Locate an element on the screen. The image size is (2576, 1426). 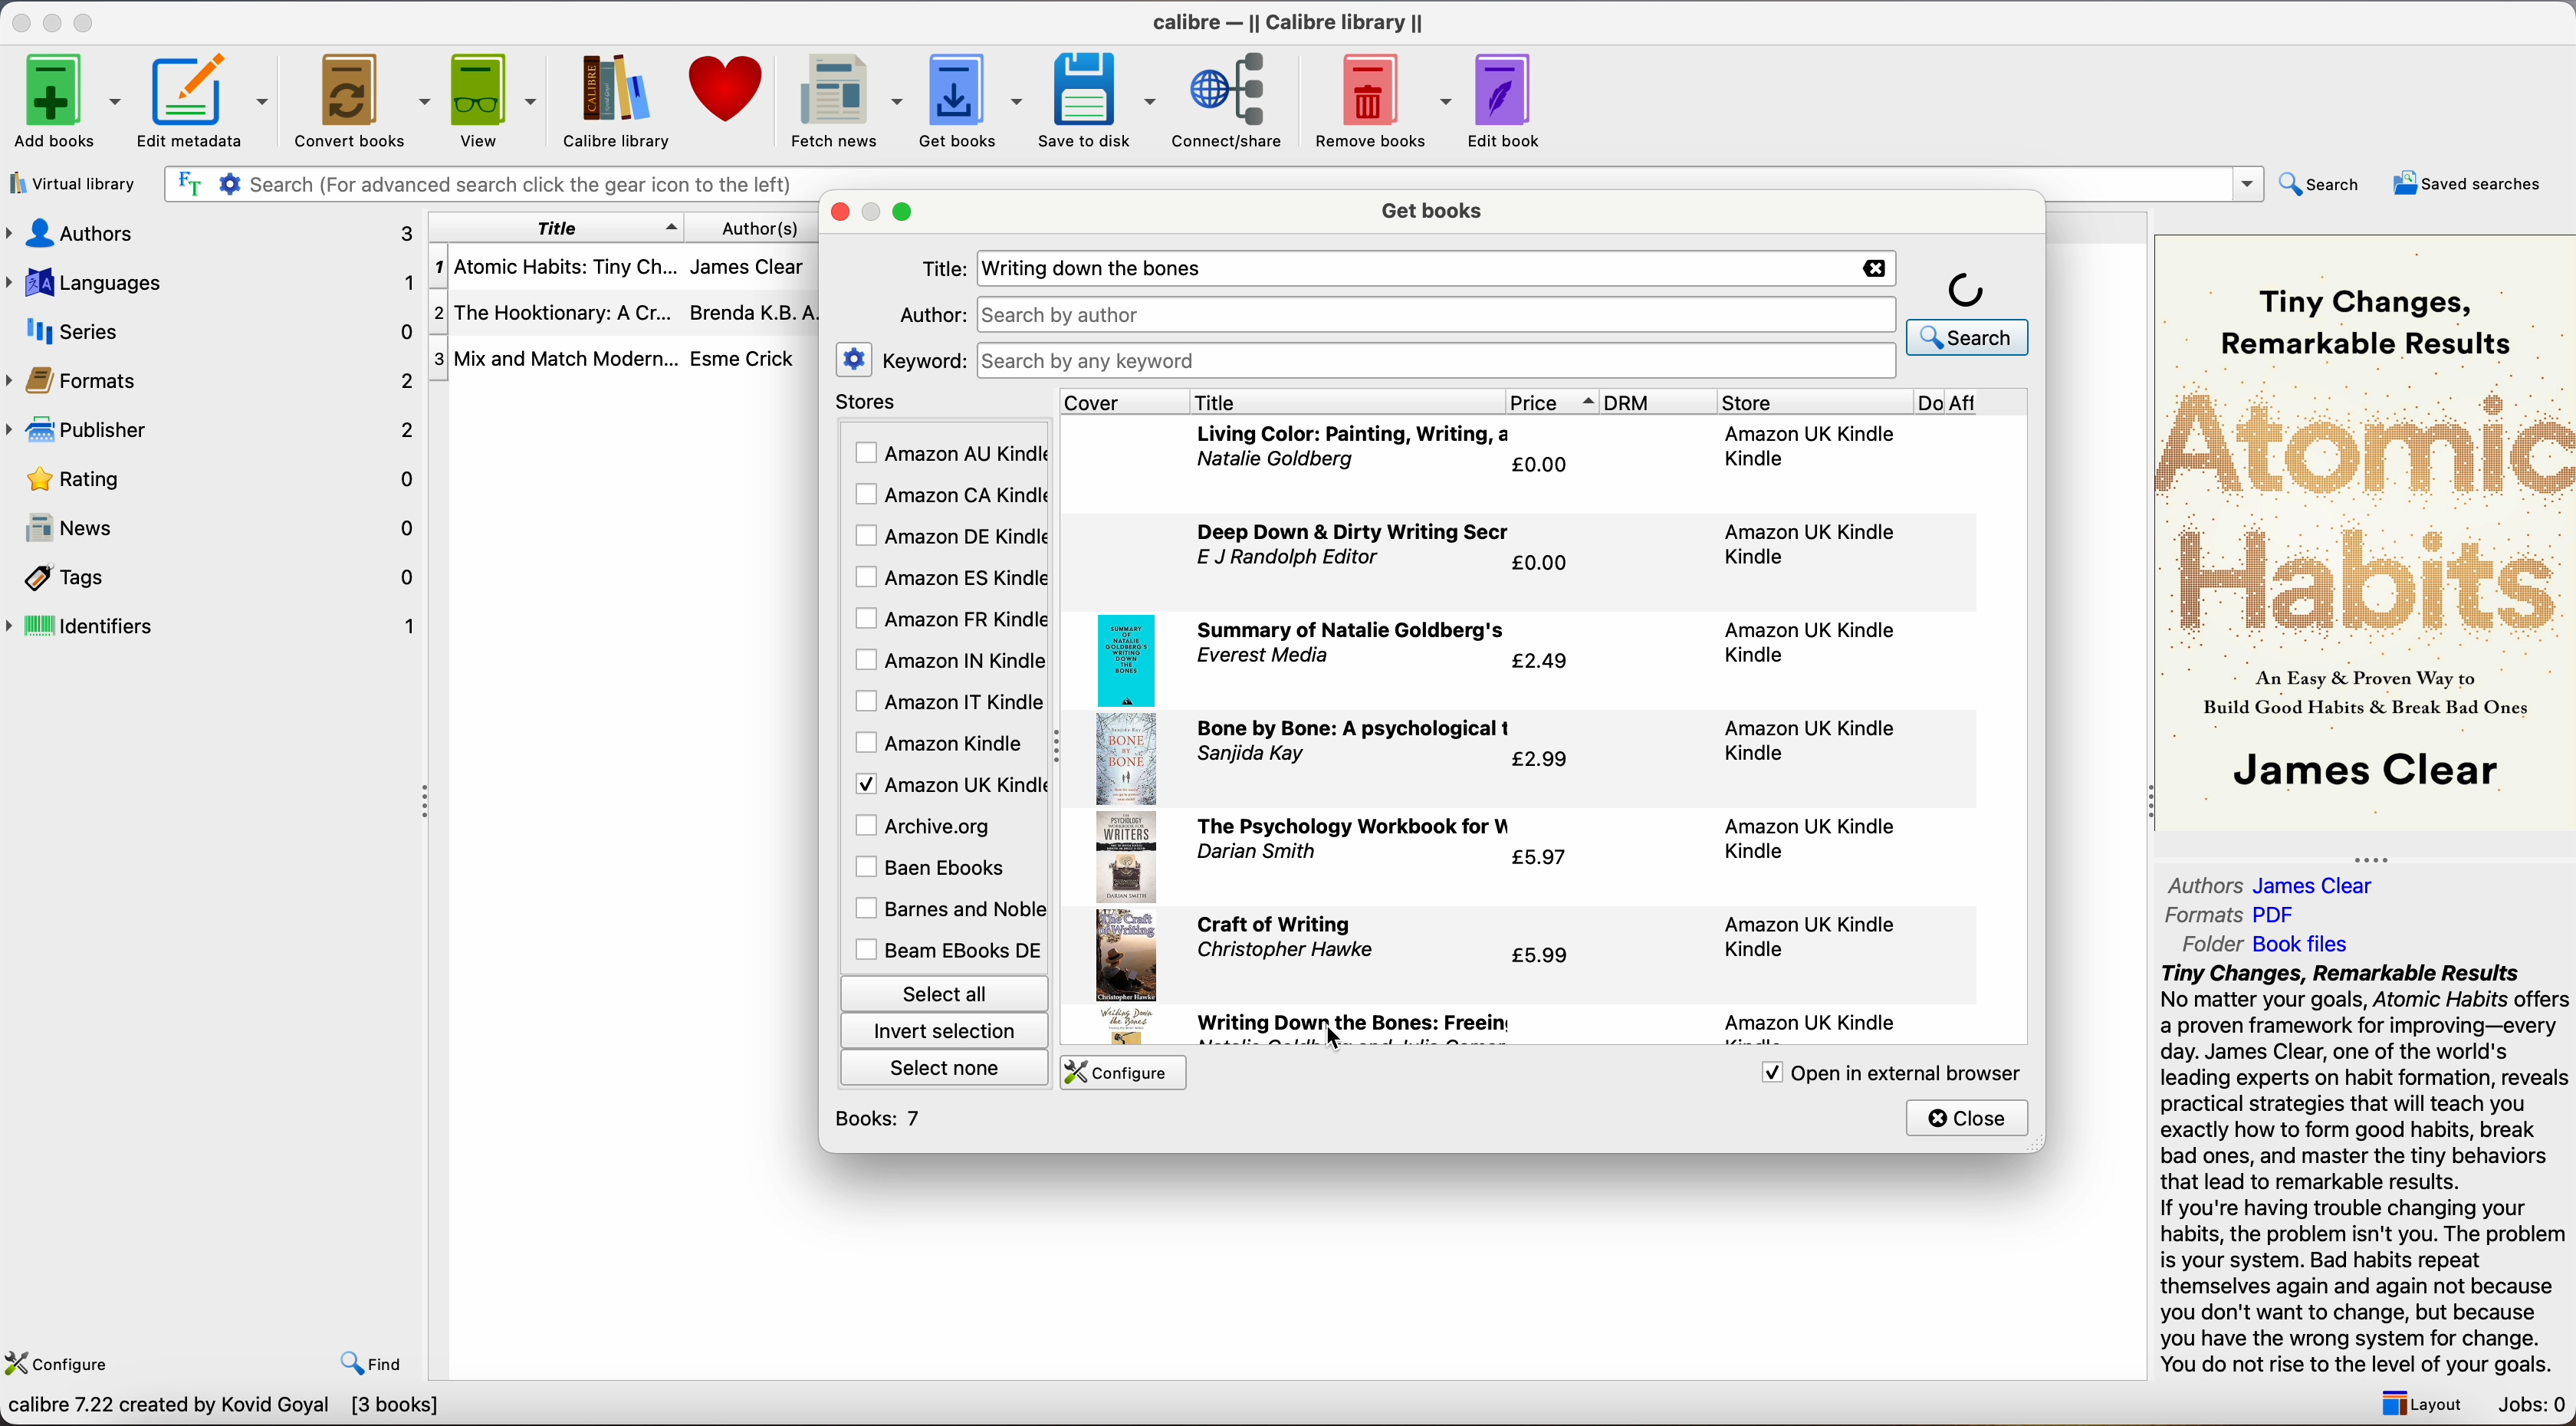
news is located at coordinates (216, 531).